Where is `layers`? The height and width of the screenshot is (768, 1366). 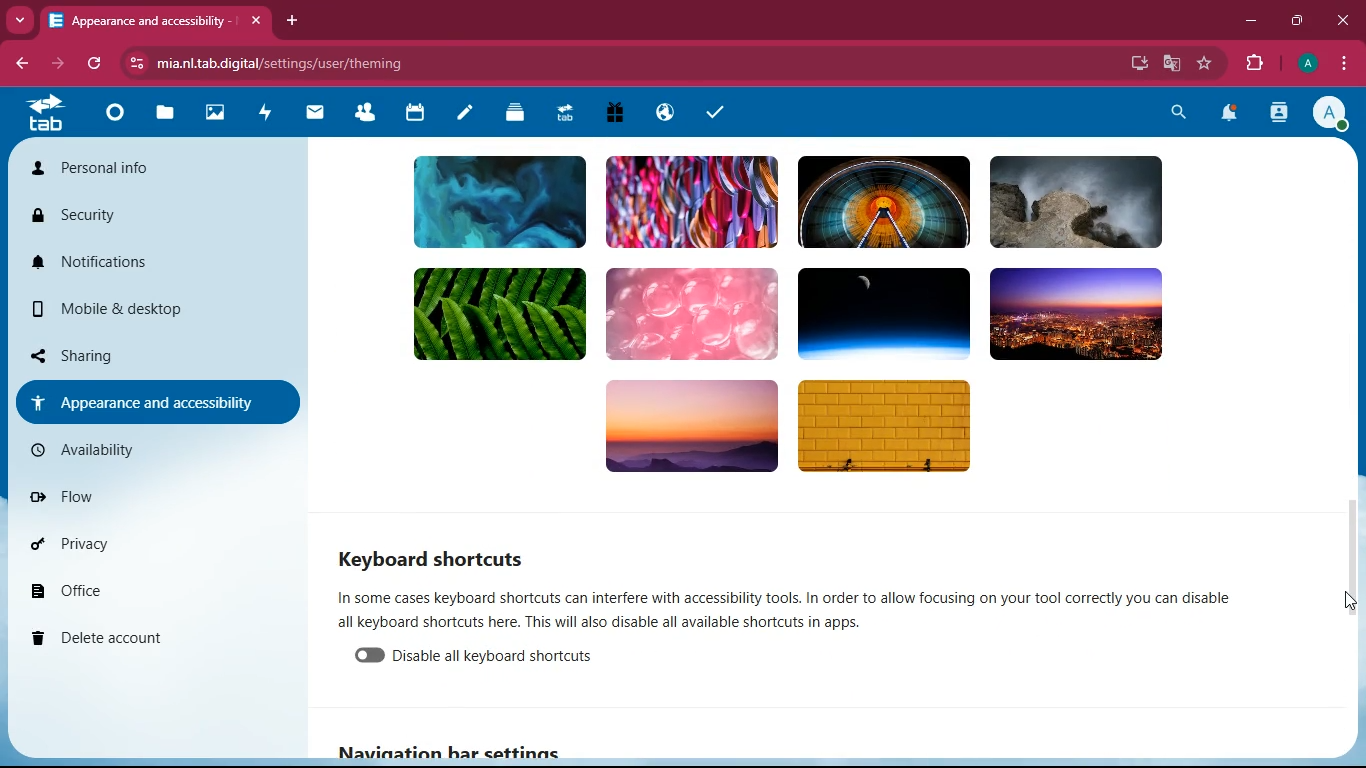
layers is located at coordinates (517, 115).